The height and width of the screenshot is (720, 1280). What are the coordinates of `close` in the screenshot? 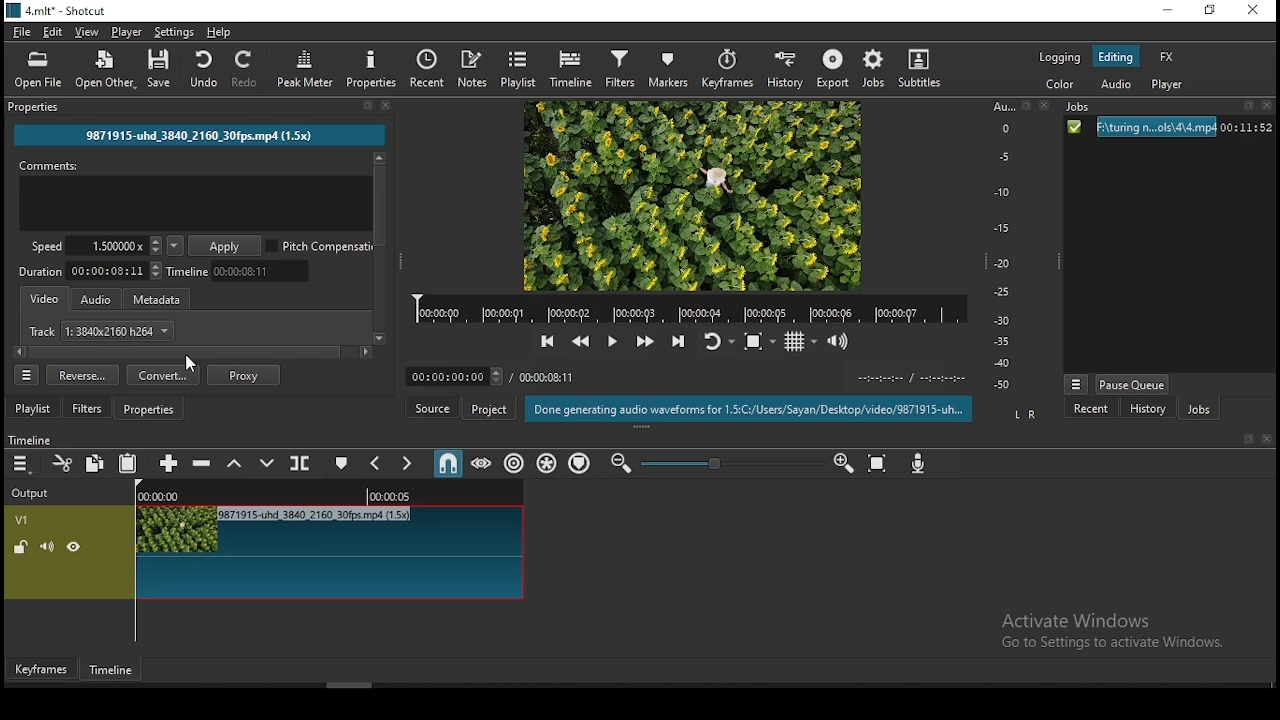 It's located at (1270, 107).